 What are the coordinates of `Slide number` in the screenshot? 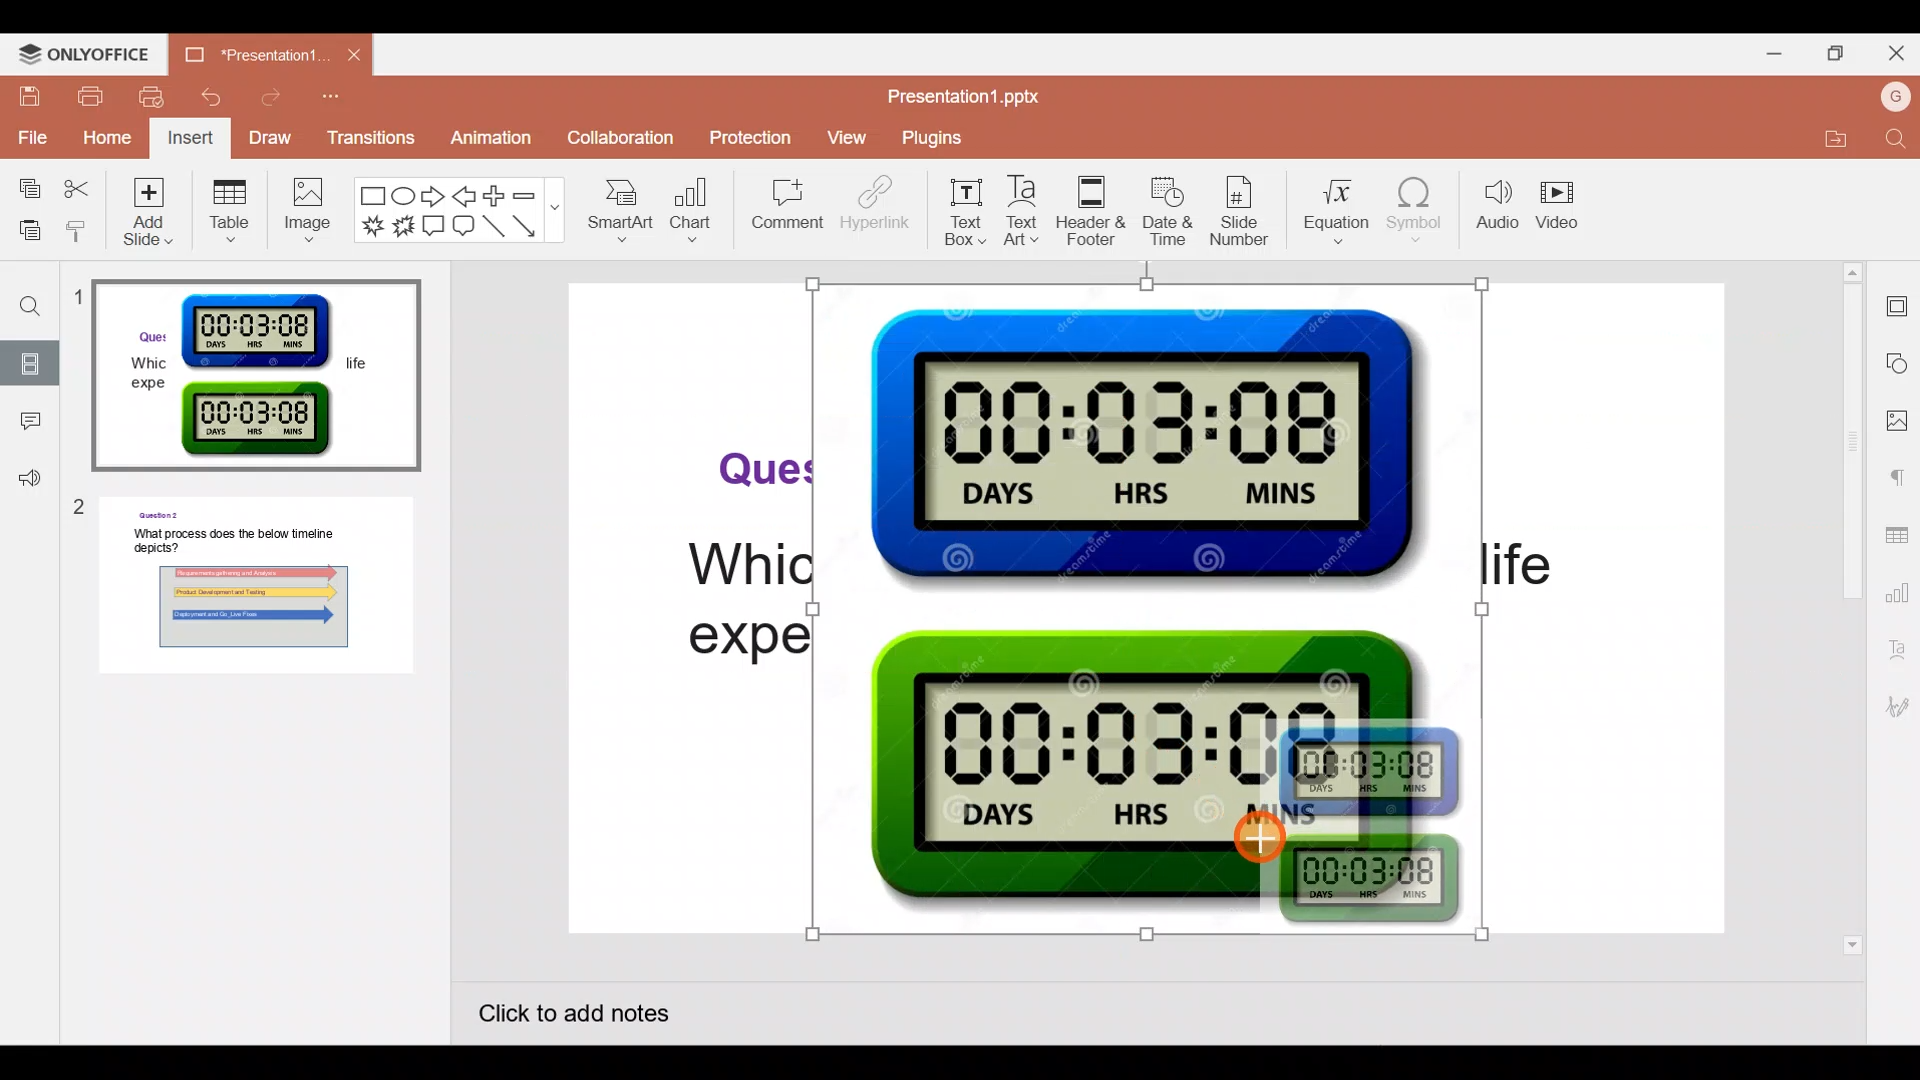 It's located at (1248, 214).